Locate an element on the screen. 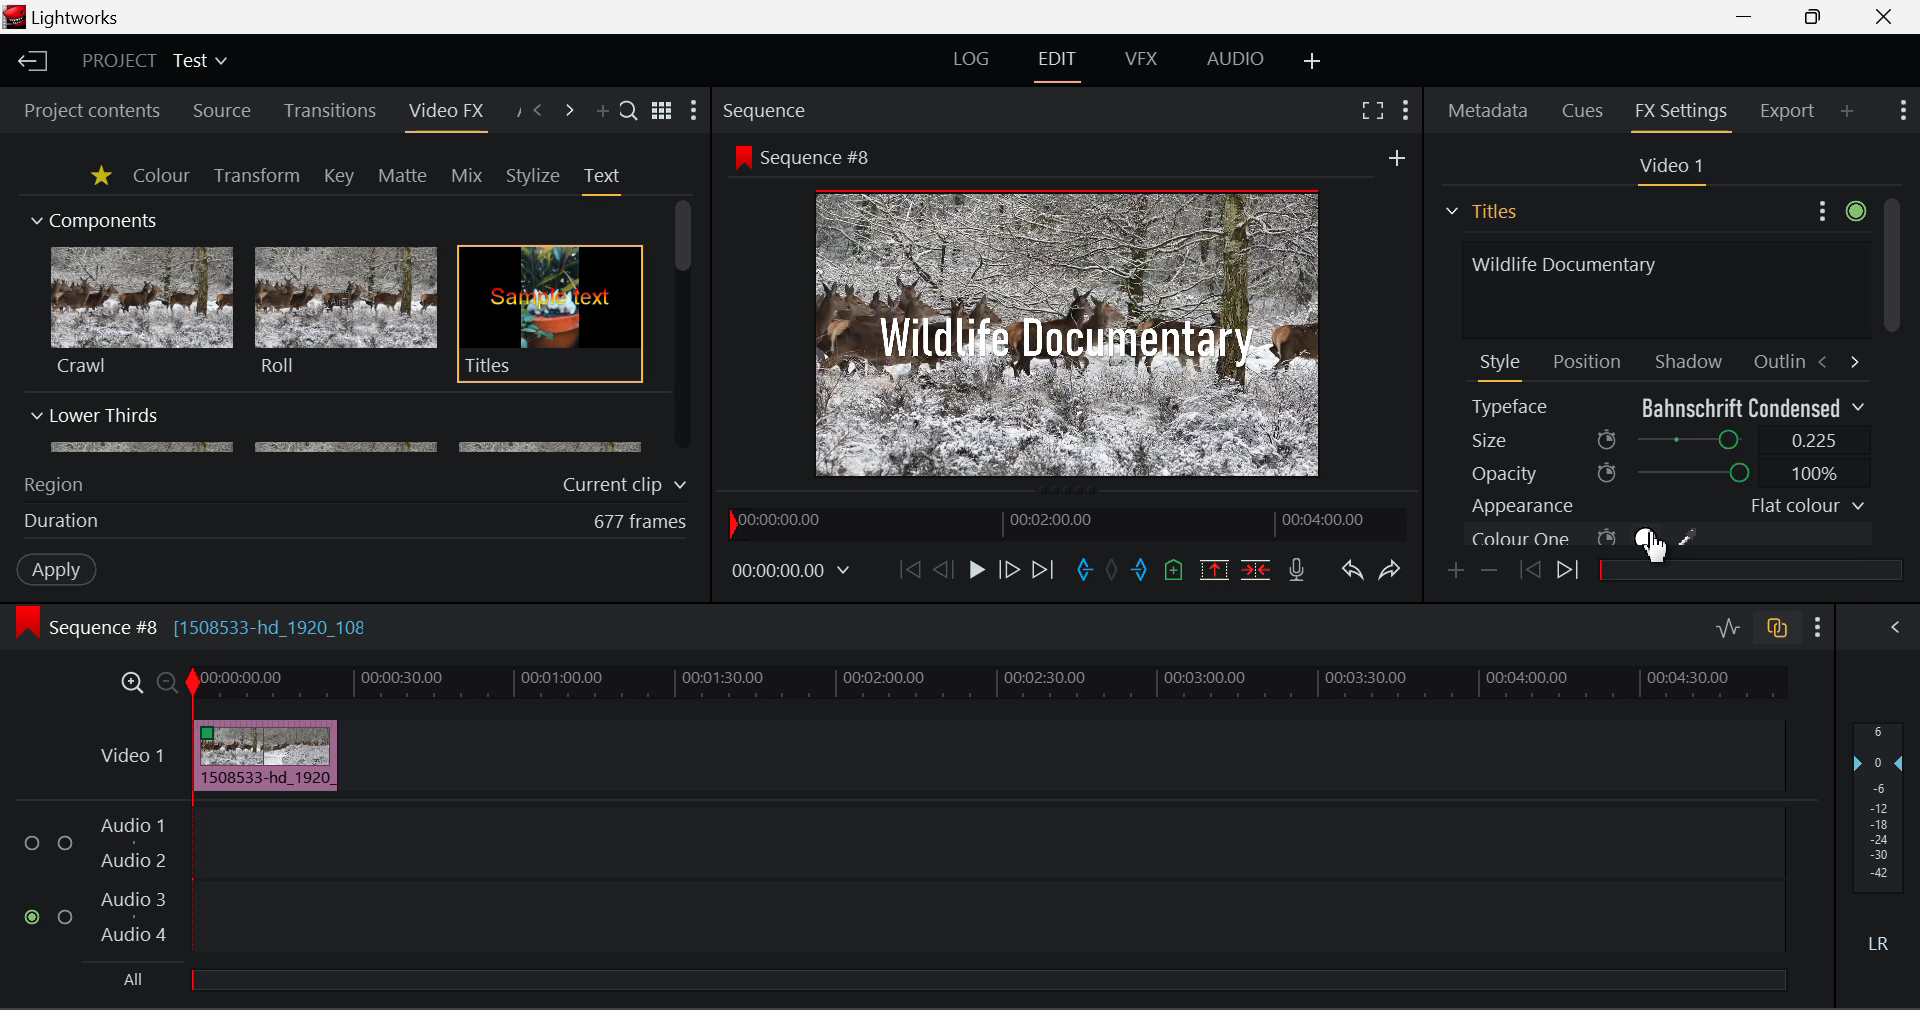 The image size is (1920, 1010). Project contents is located at coordinates (83, 111).